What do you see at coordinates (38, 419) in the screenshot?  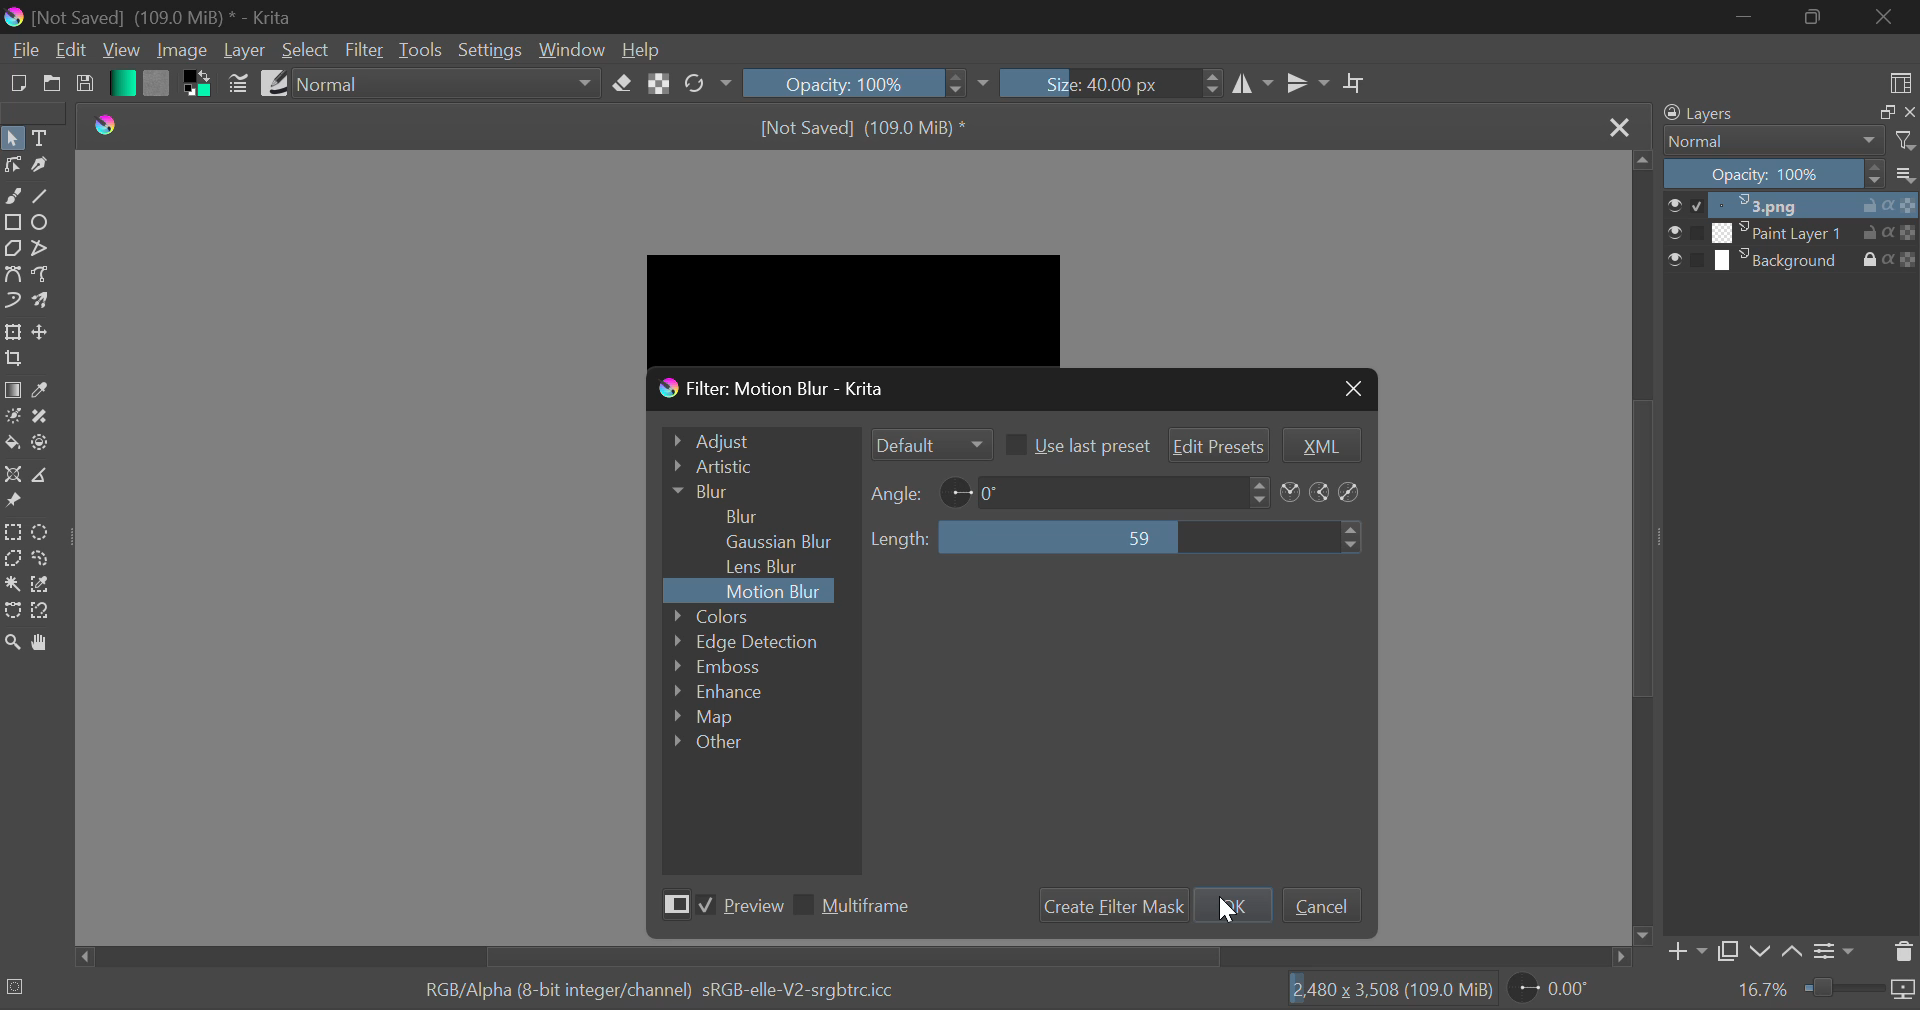 I see `Smart Patch Tool` at bounding box center [38, 419].